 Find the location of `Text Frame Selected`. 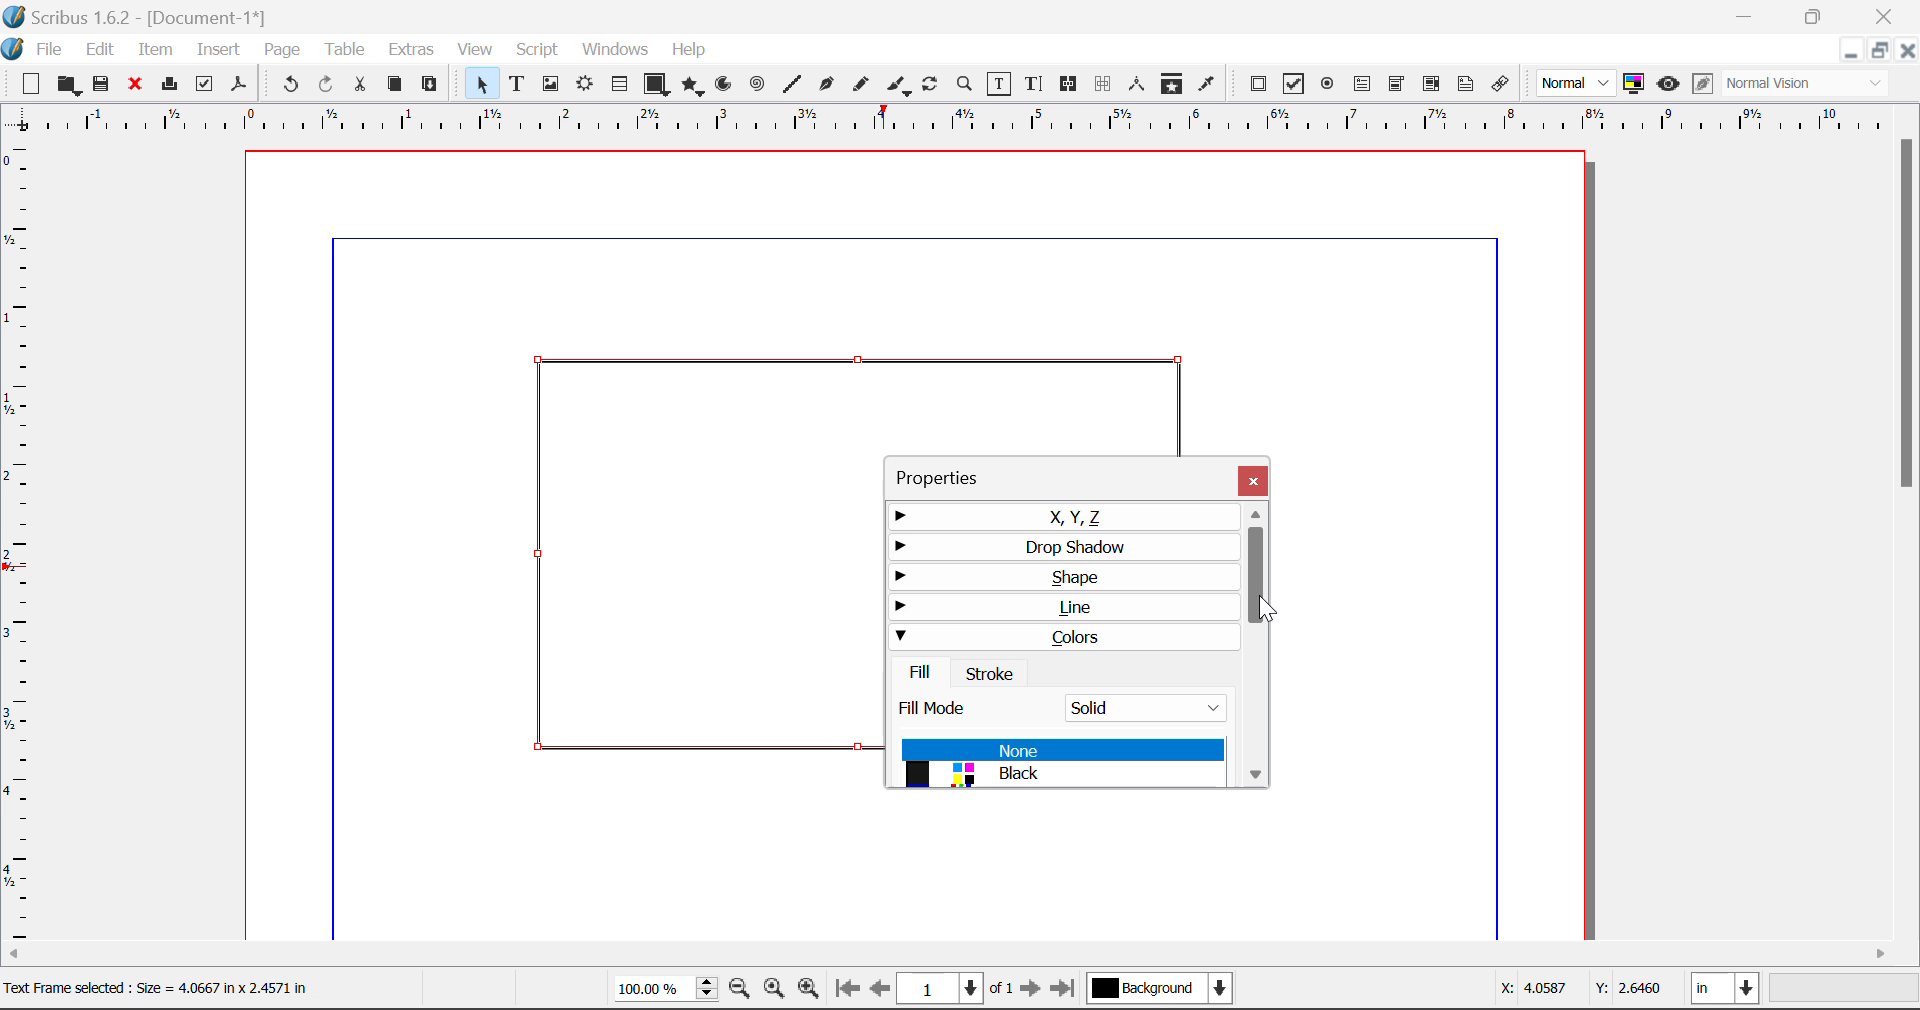

Text Frame Selected is located at coordinates (516, 83).